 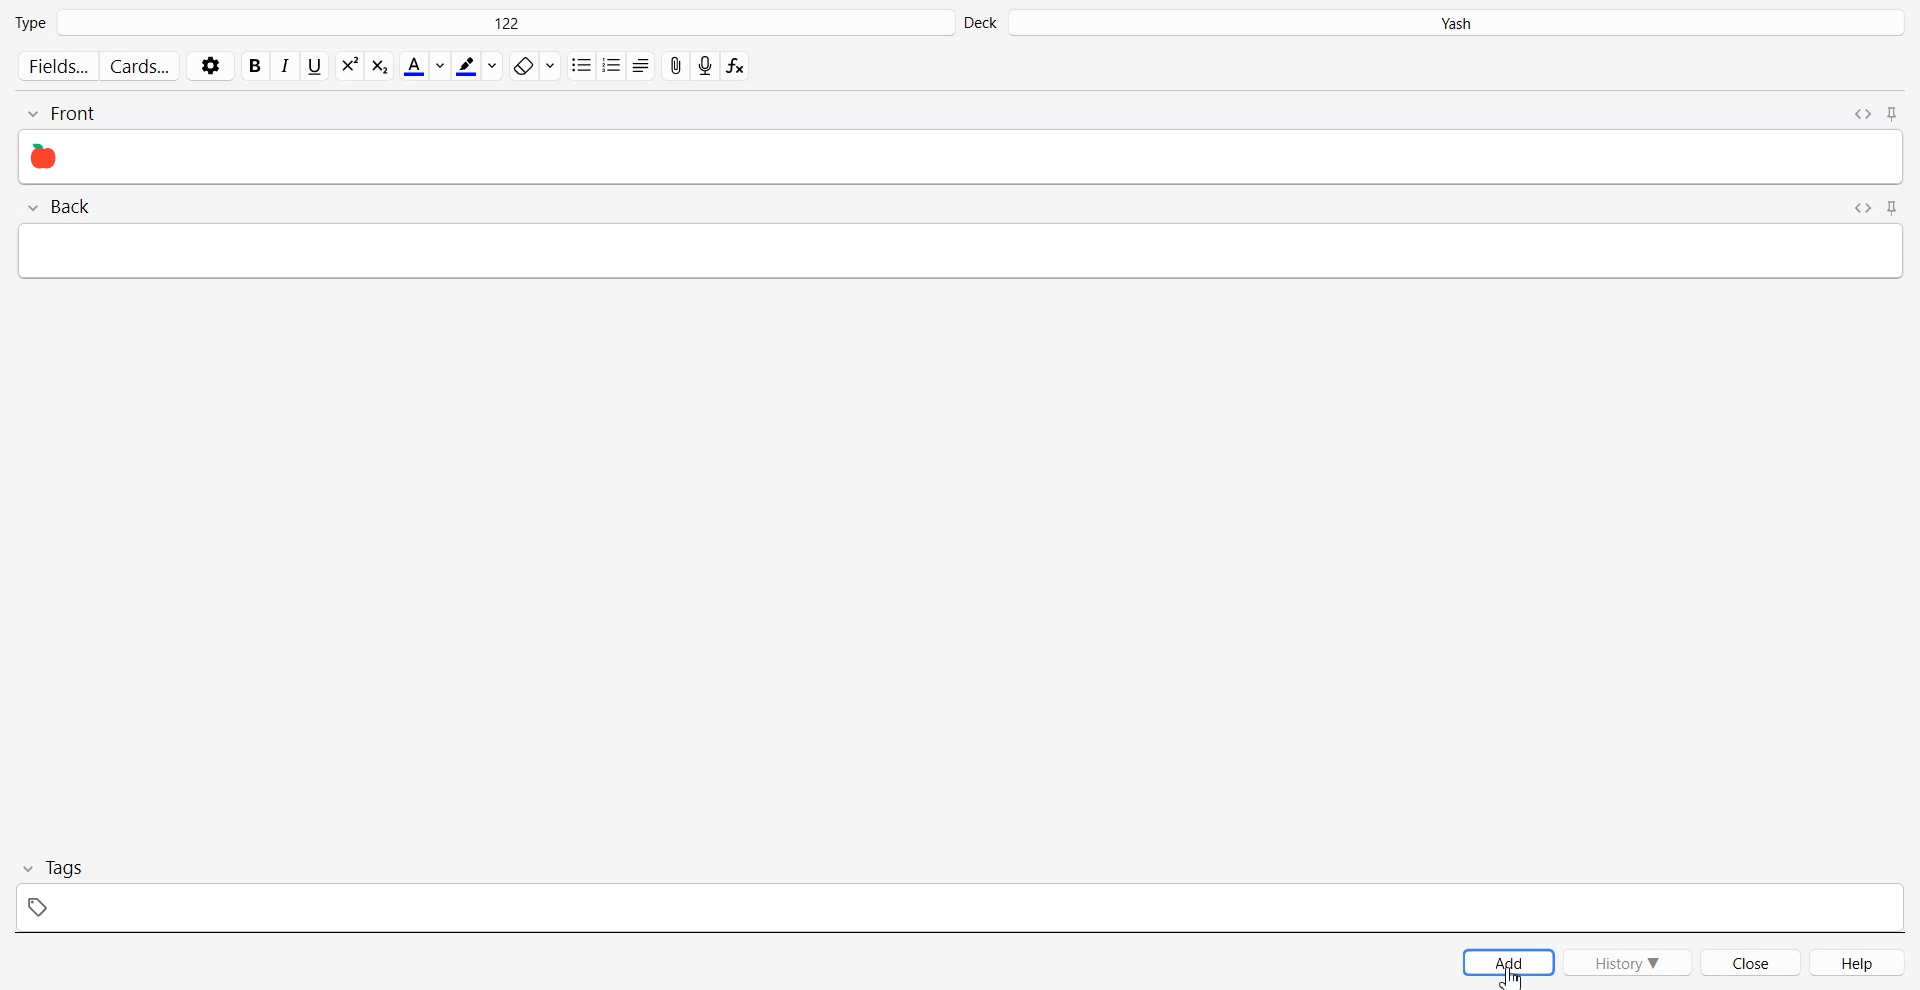 What do you see at coordinates (674, 65) in the screenshot?
I see `Attach File` at bounding box center [674, 65].